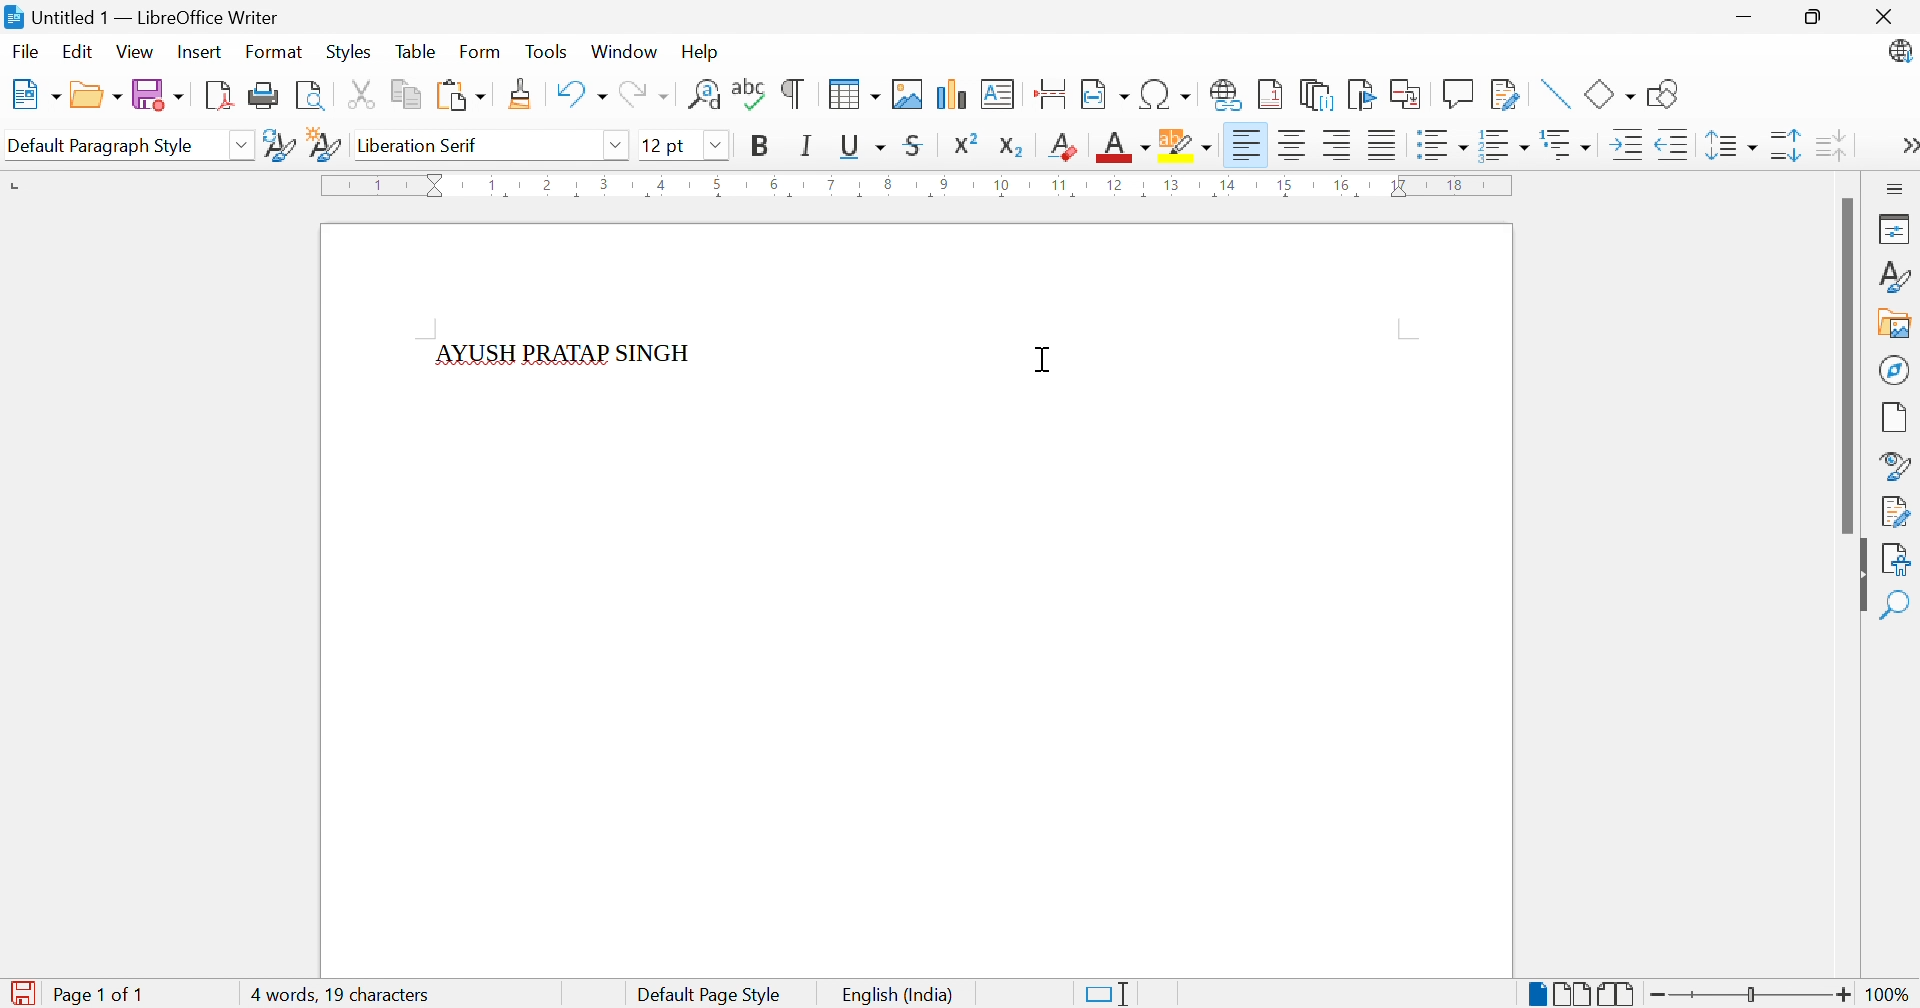 This screenshot has width=1920, height=1008. What do you see at coordinates (407, 94) in the screenshot?
I see `Copy` at bounding box center [407, 94].